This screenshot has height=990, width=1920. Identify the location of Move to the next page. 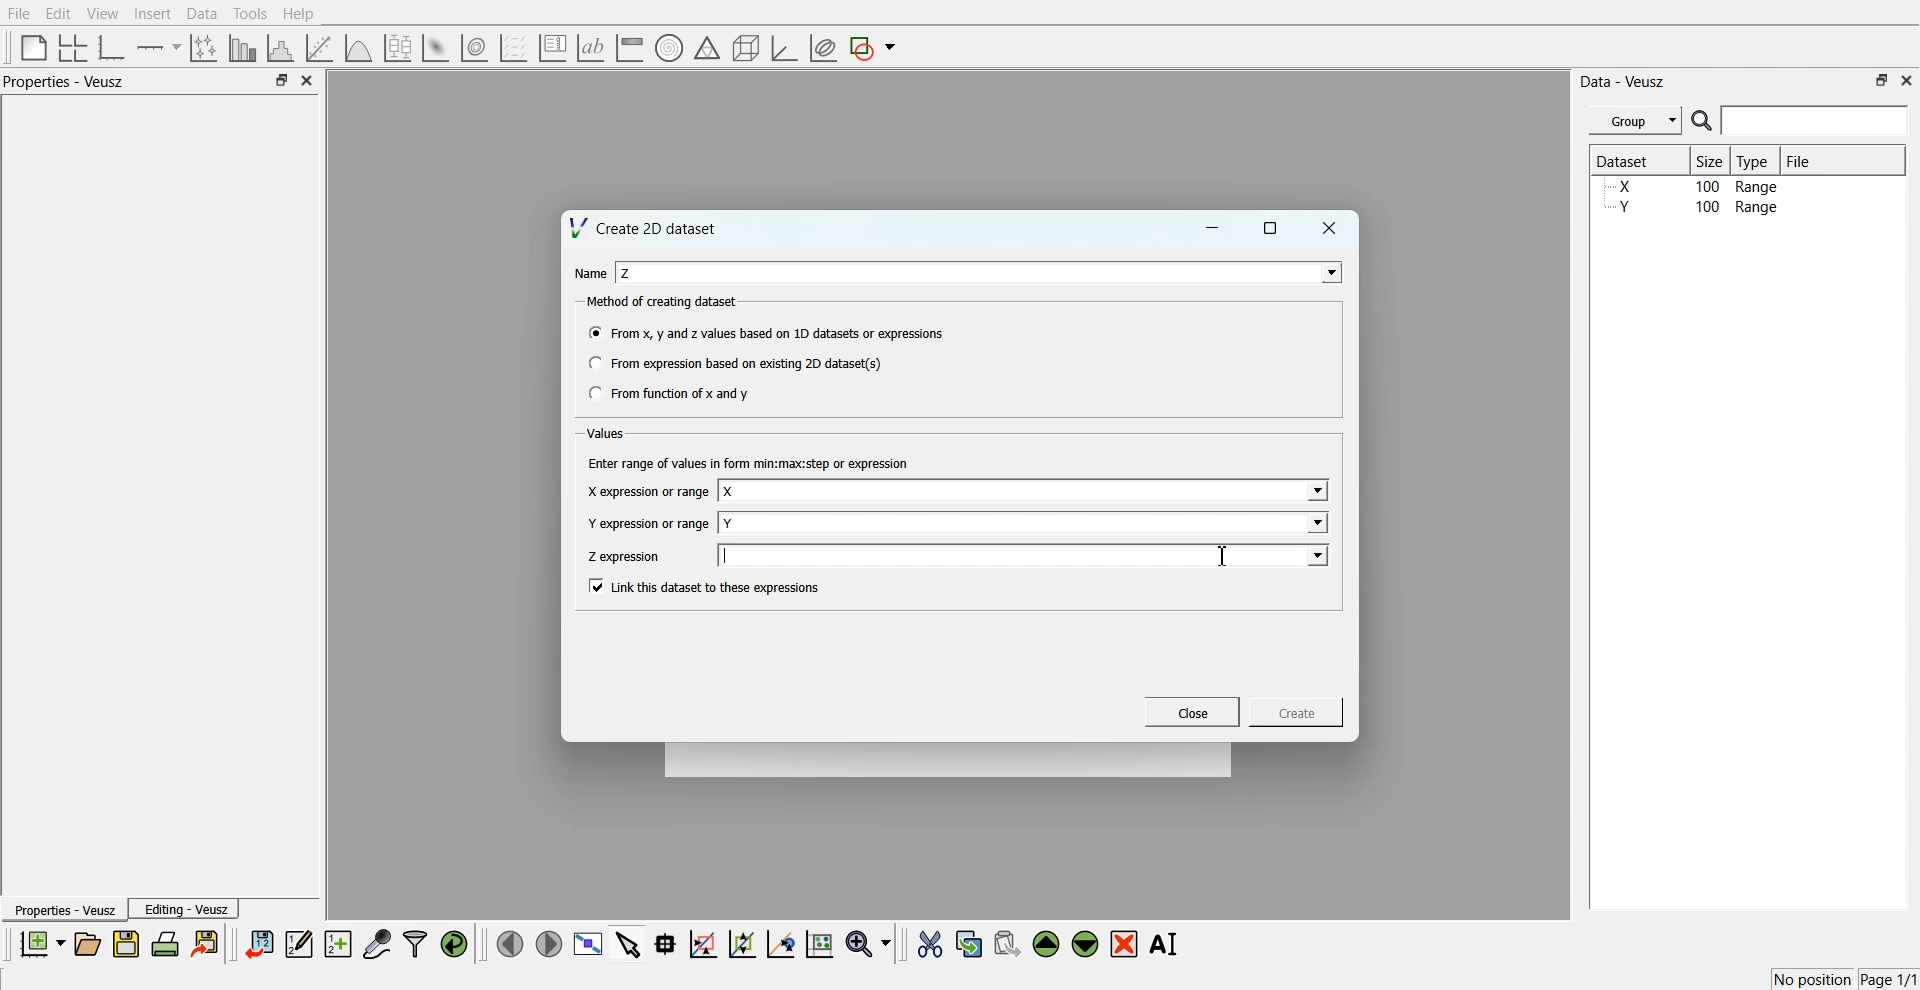
(549, 942).